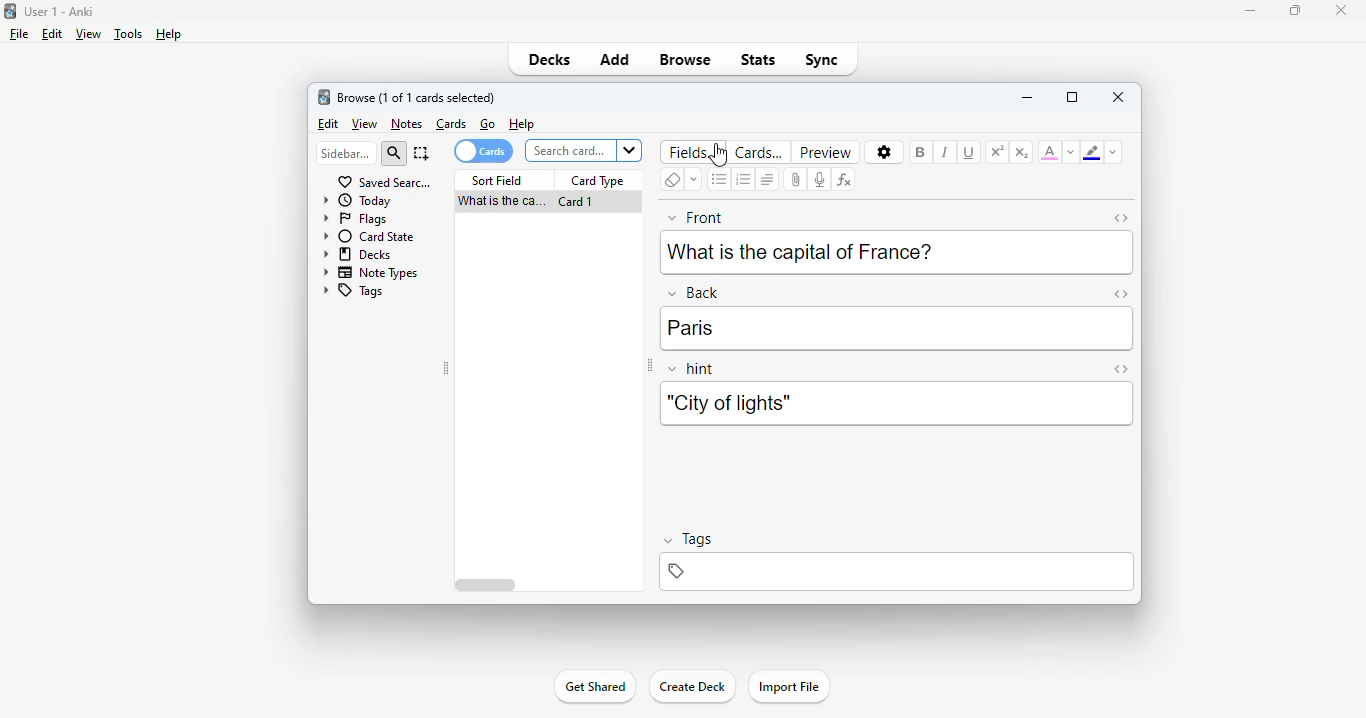  What do you see at coordinates (1071, 152) in the screenshot?
I see `change color` at bounding box center [1071, 152].